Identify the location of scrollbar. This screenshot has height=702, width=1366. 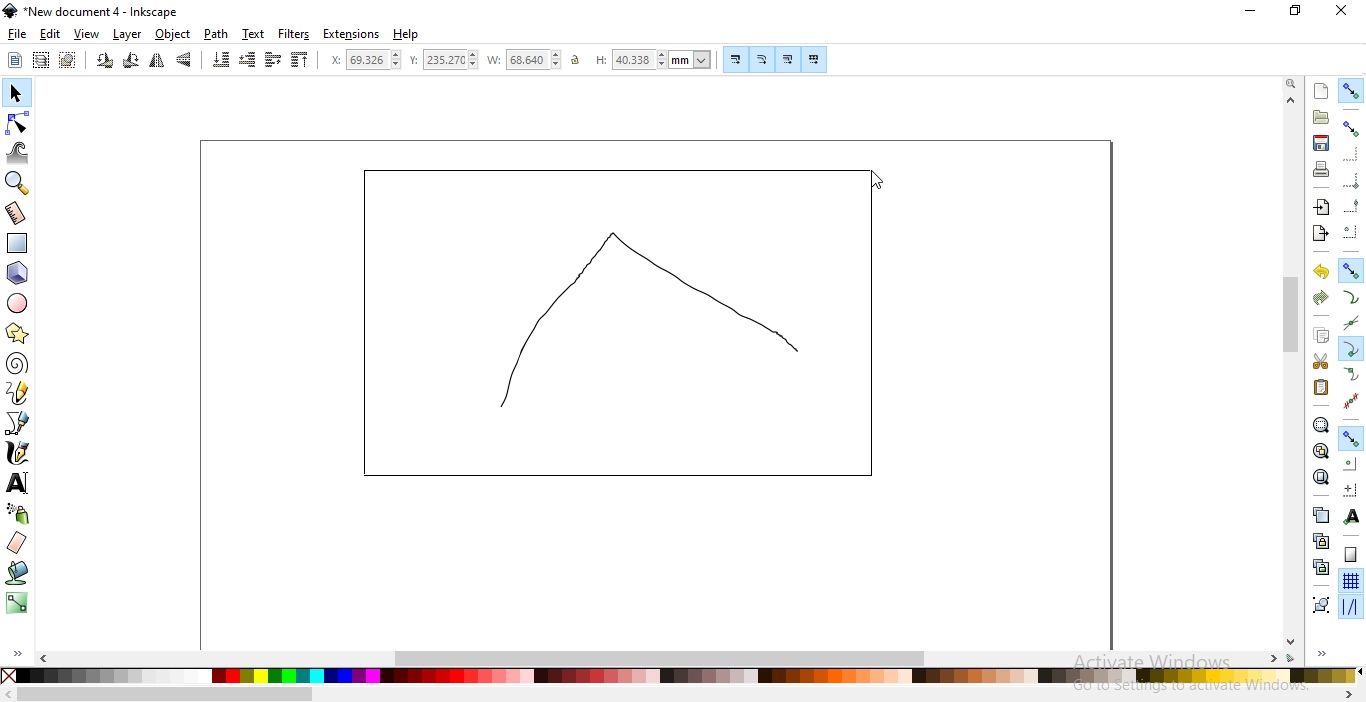
(1293, 317).